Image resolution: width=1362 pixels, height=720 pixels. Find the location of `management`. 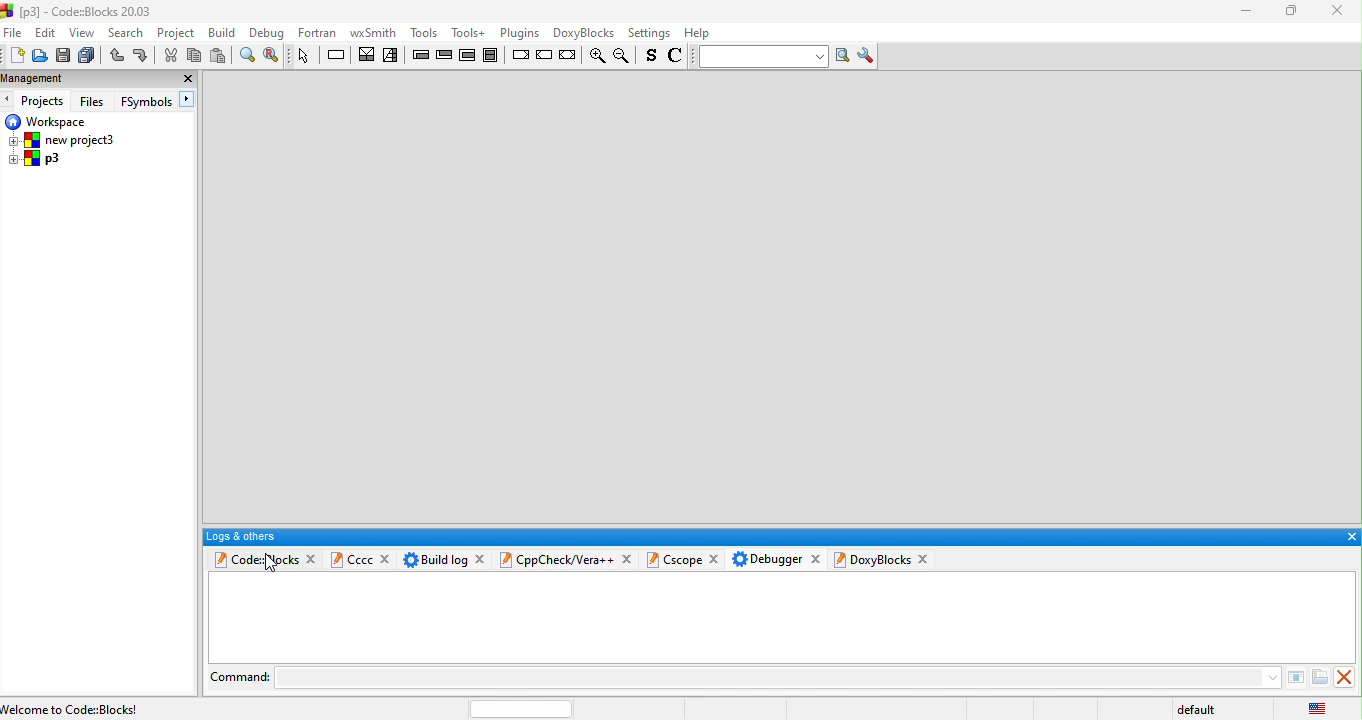

management is located at coordinates (70, 80).